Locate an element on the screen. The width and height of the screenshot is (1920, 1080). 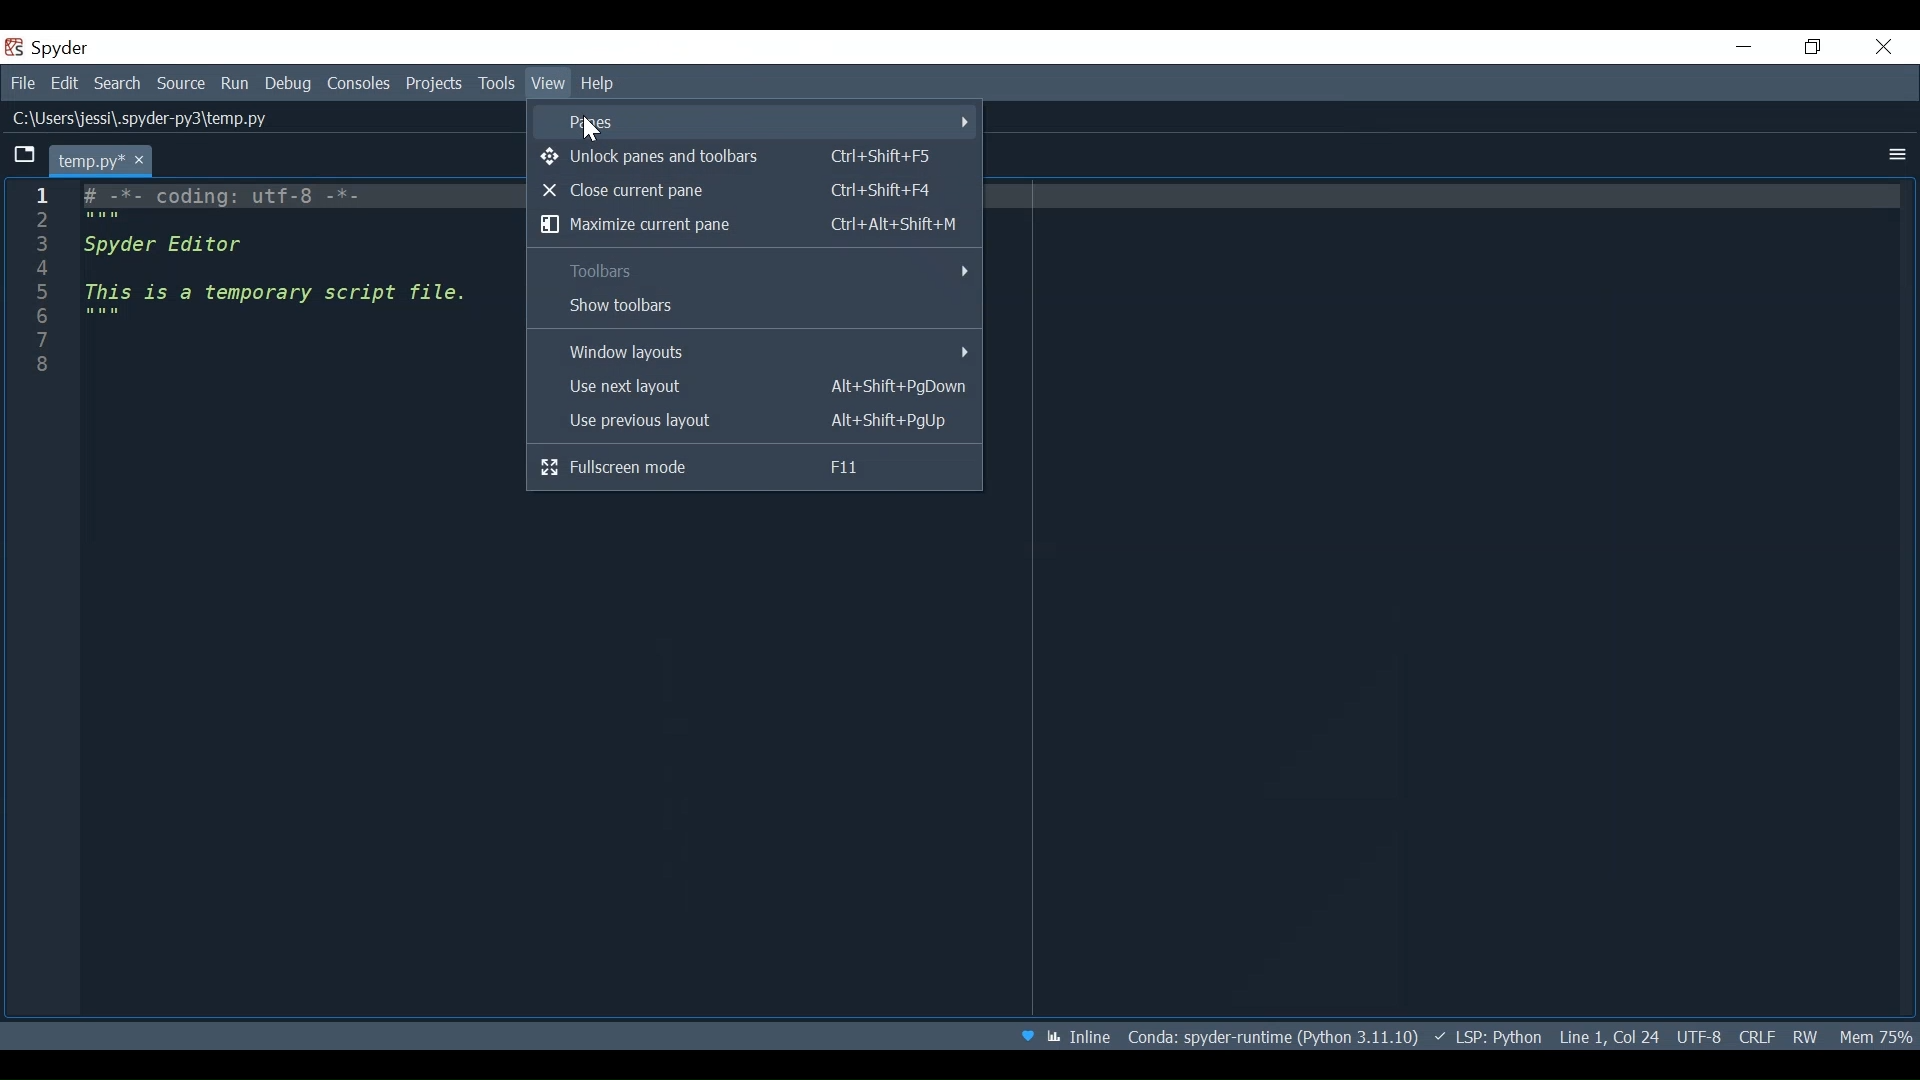
Close current pane is located at coordinates (751, 189).